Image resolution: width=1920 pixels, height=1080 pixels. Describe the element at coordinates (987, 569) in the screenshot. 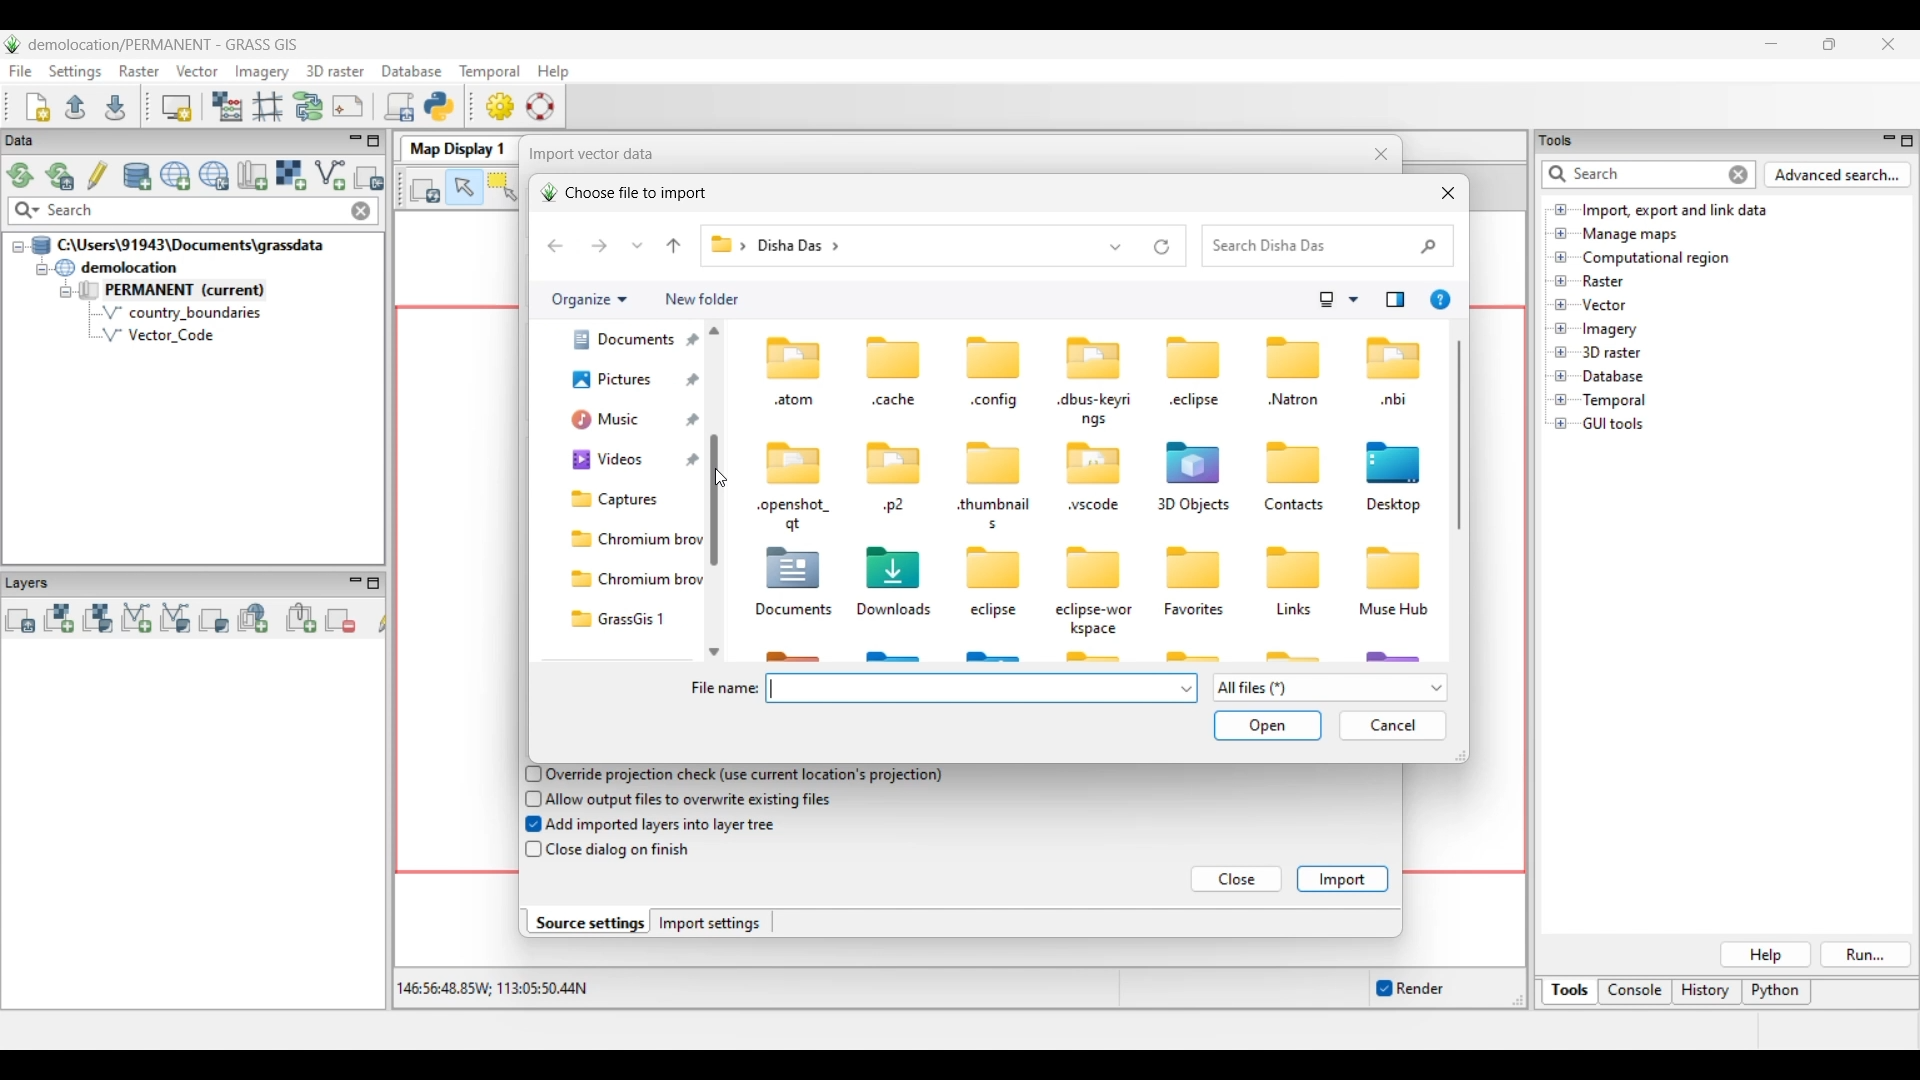

I see `icon` at that location.